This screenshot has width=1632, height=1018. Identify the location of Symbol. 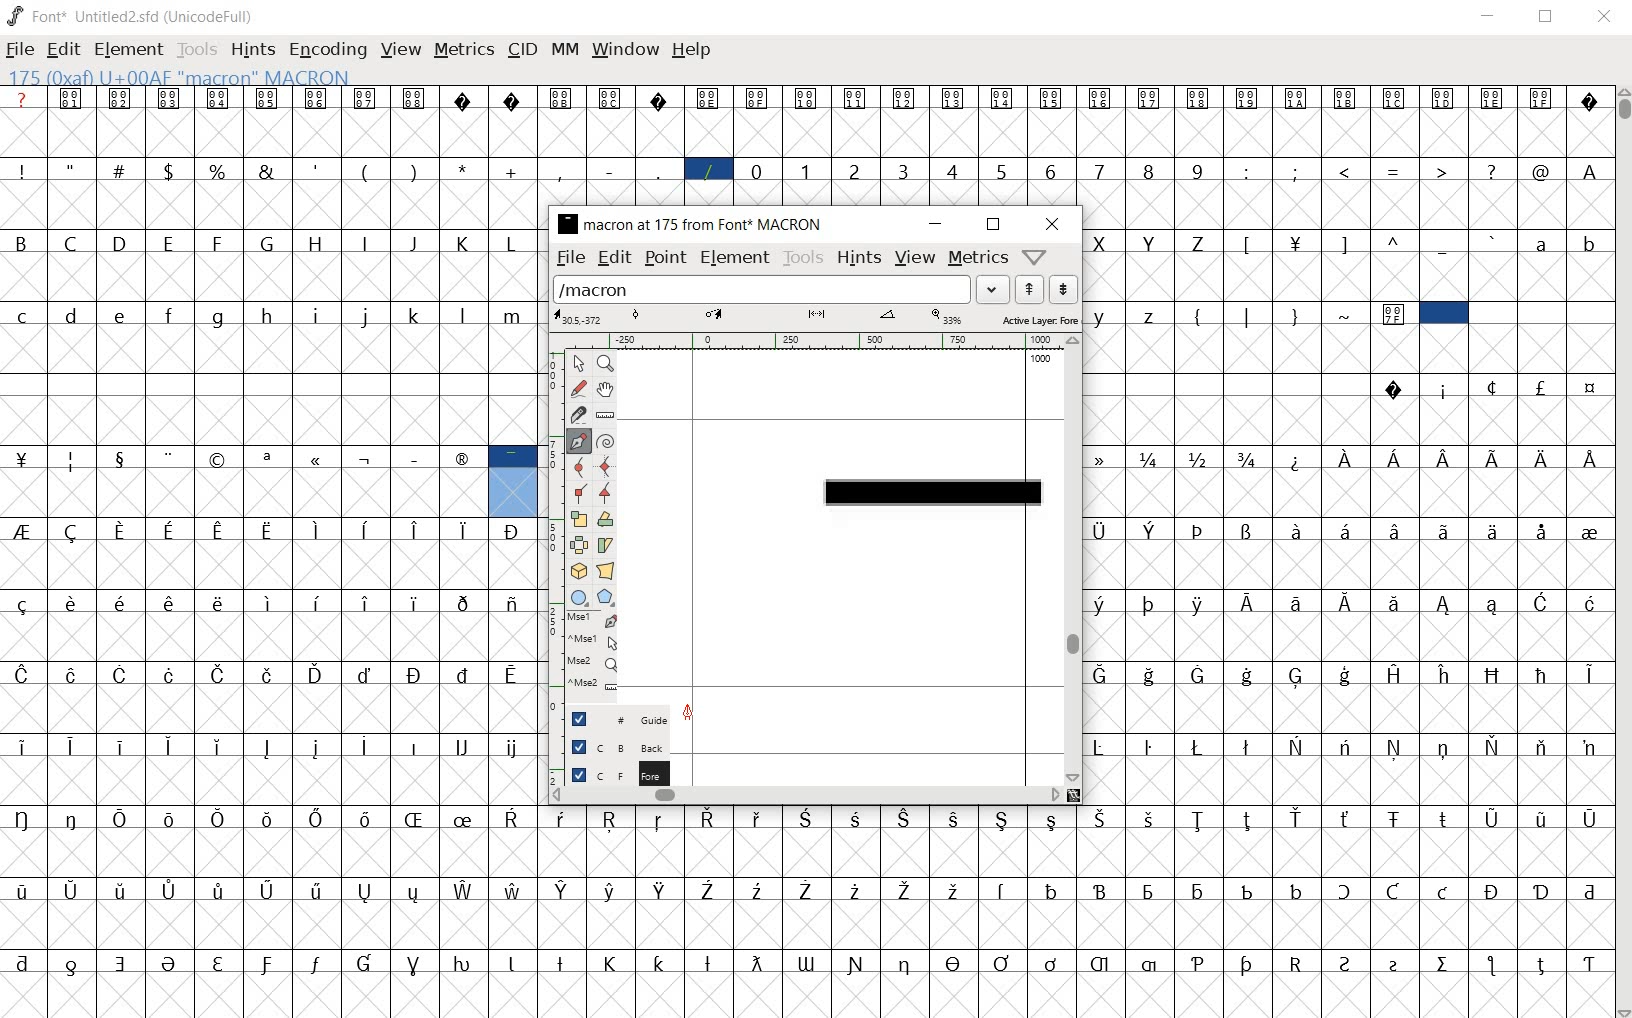
(513, 747).